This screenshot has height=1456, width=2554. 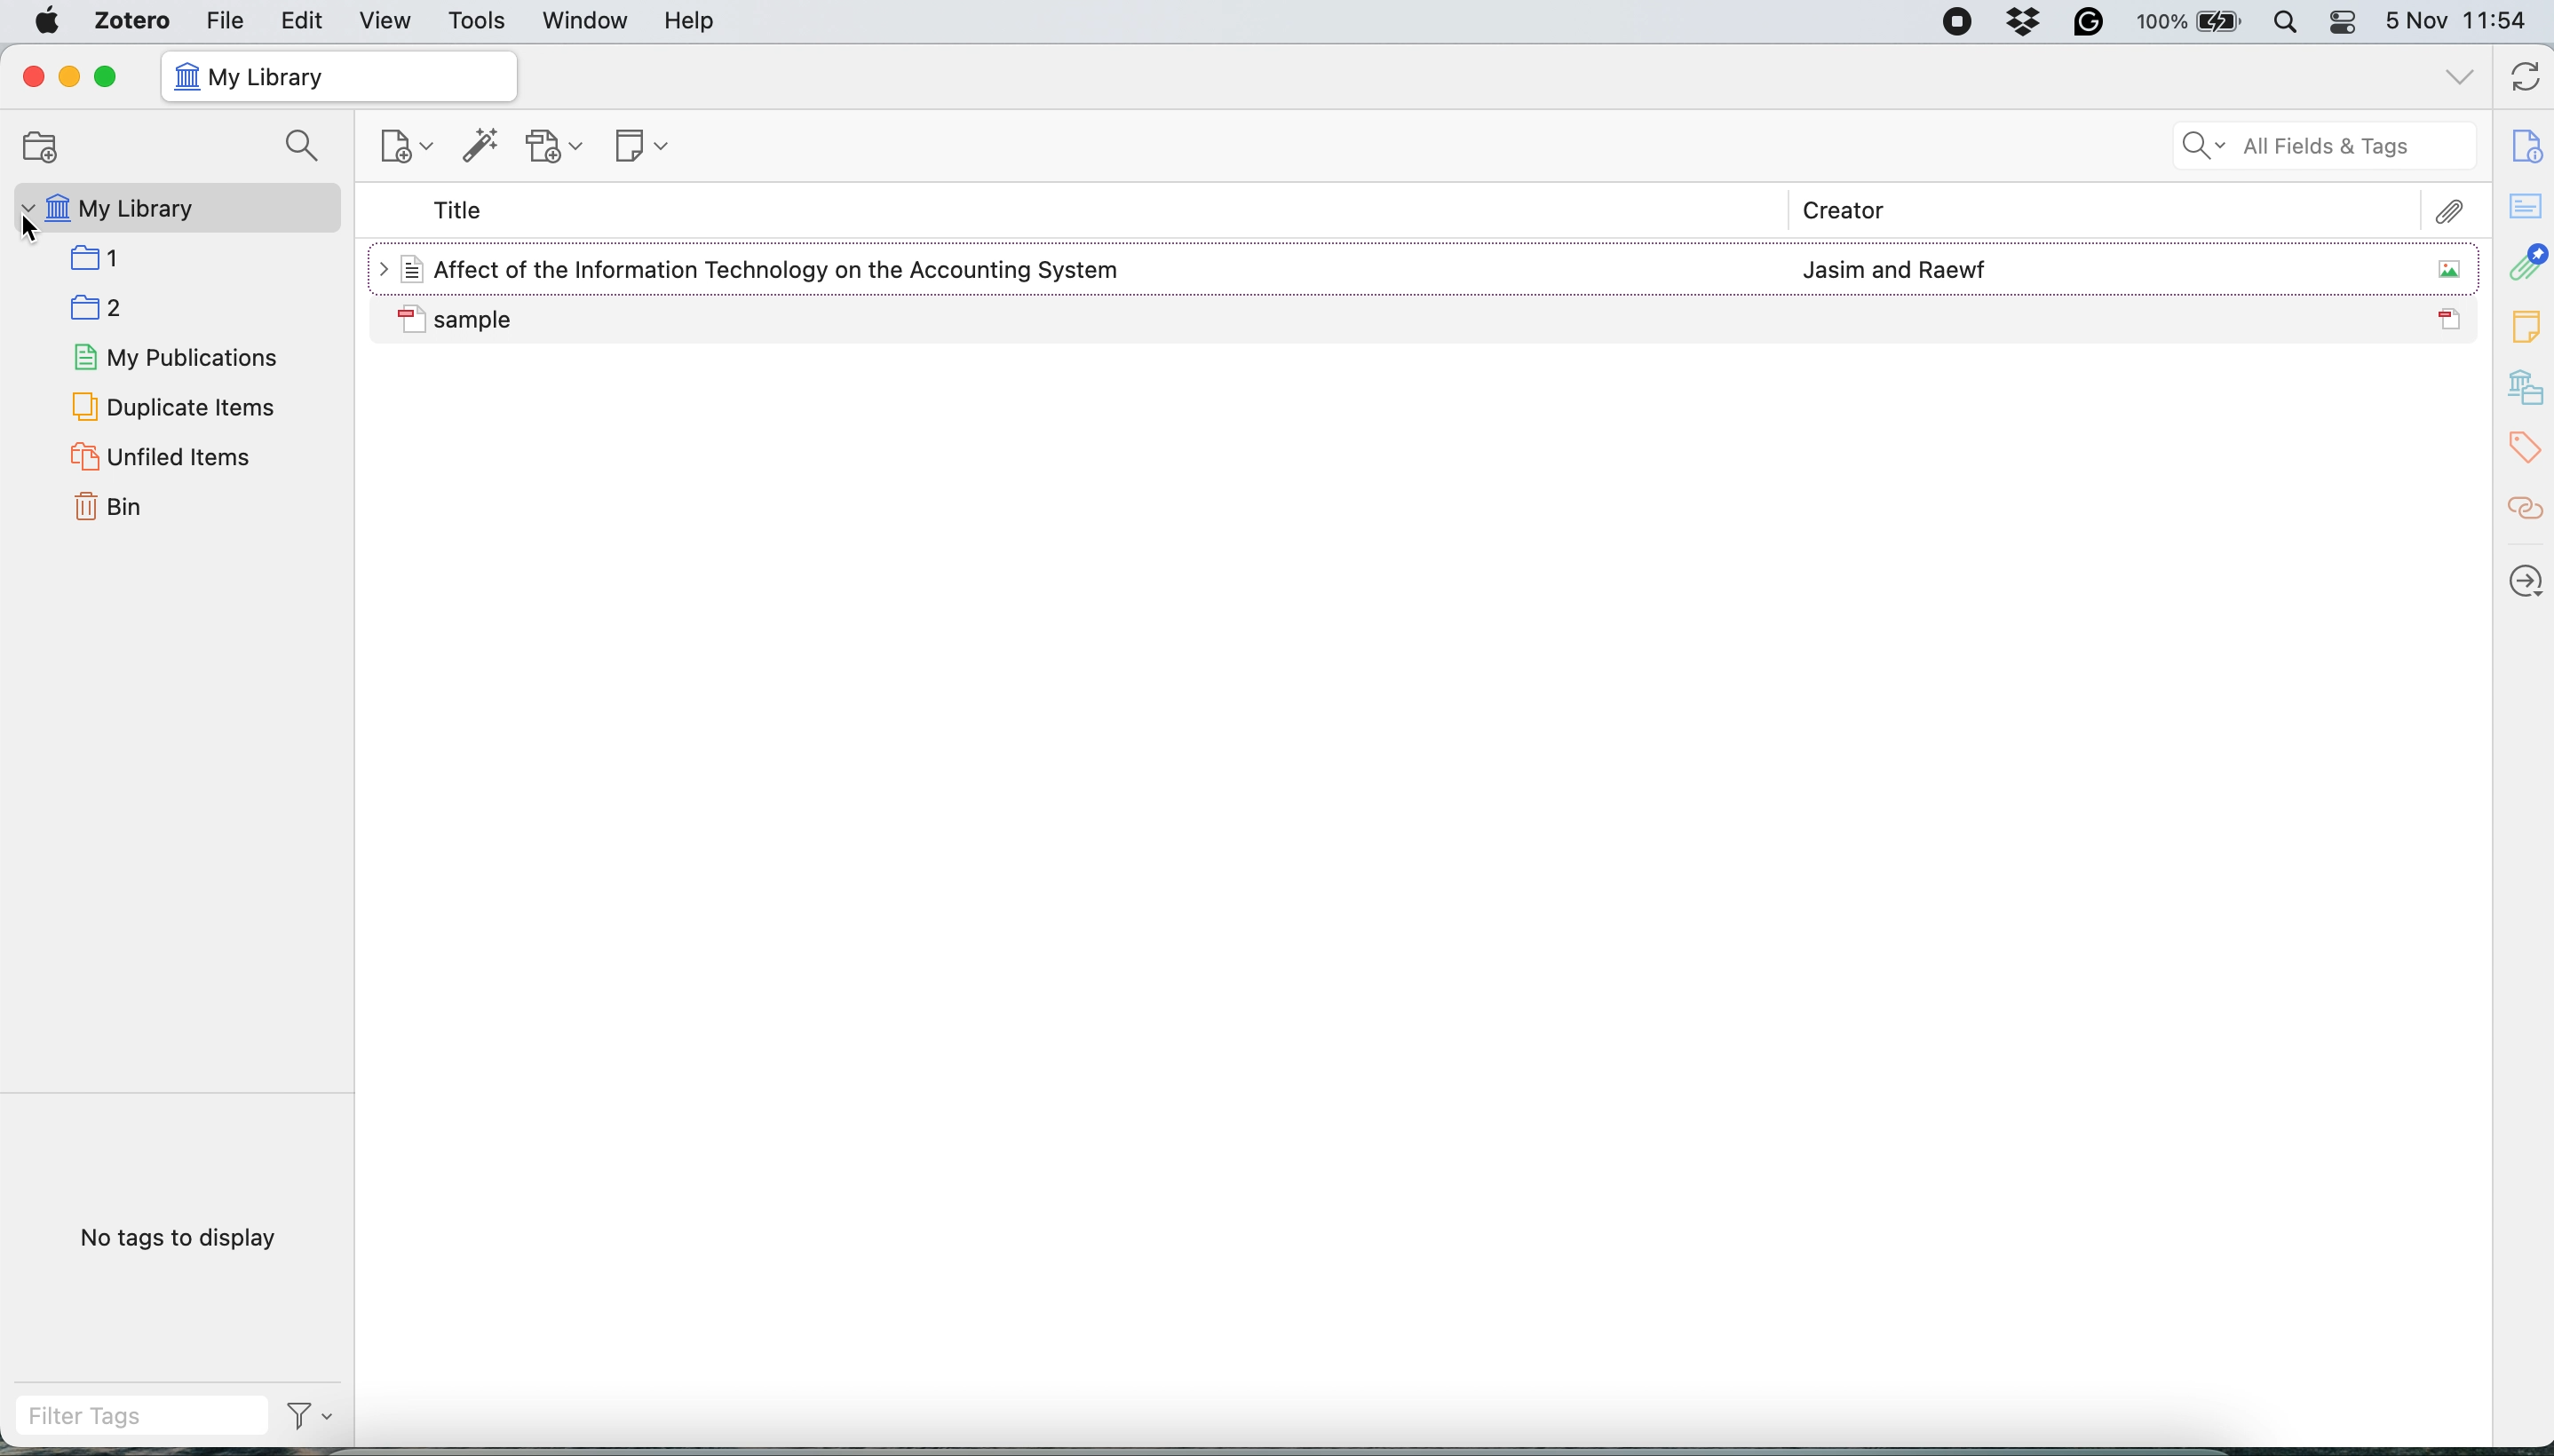 What do you see at coordinates (168, 408) in the screenshot?
I see `duplicate items` at bounding box center [168, 408].